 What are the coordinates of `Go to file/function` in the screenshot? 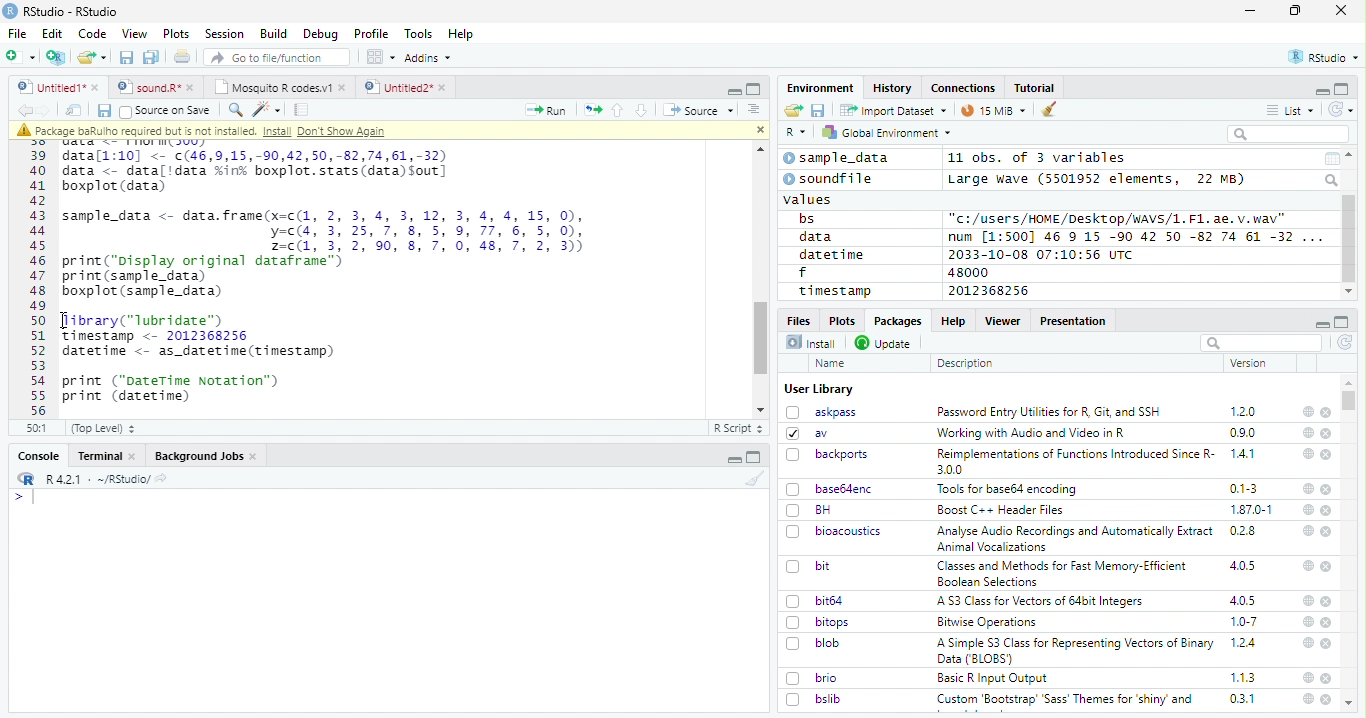 It's located at (278, 57).